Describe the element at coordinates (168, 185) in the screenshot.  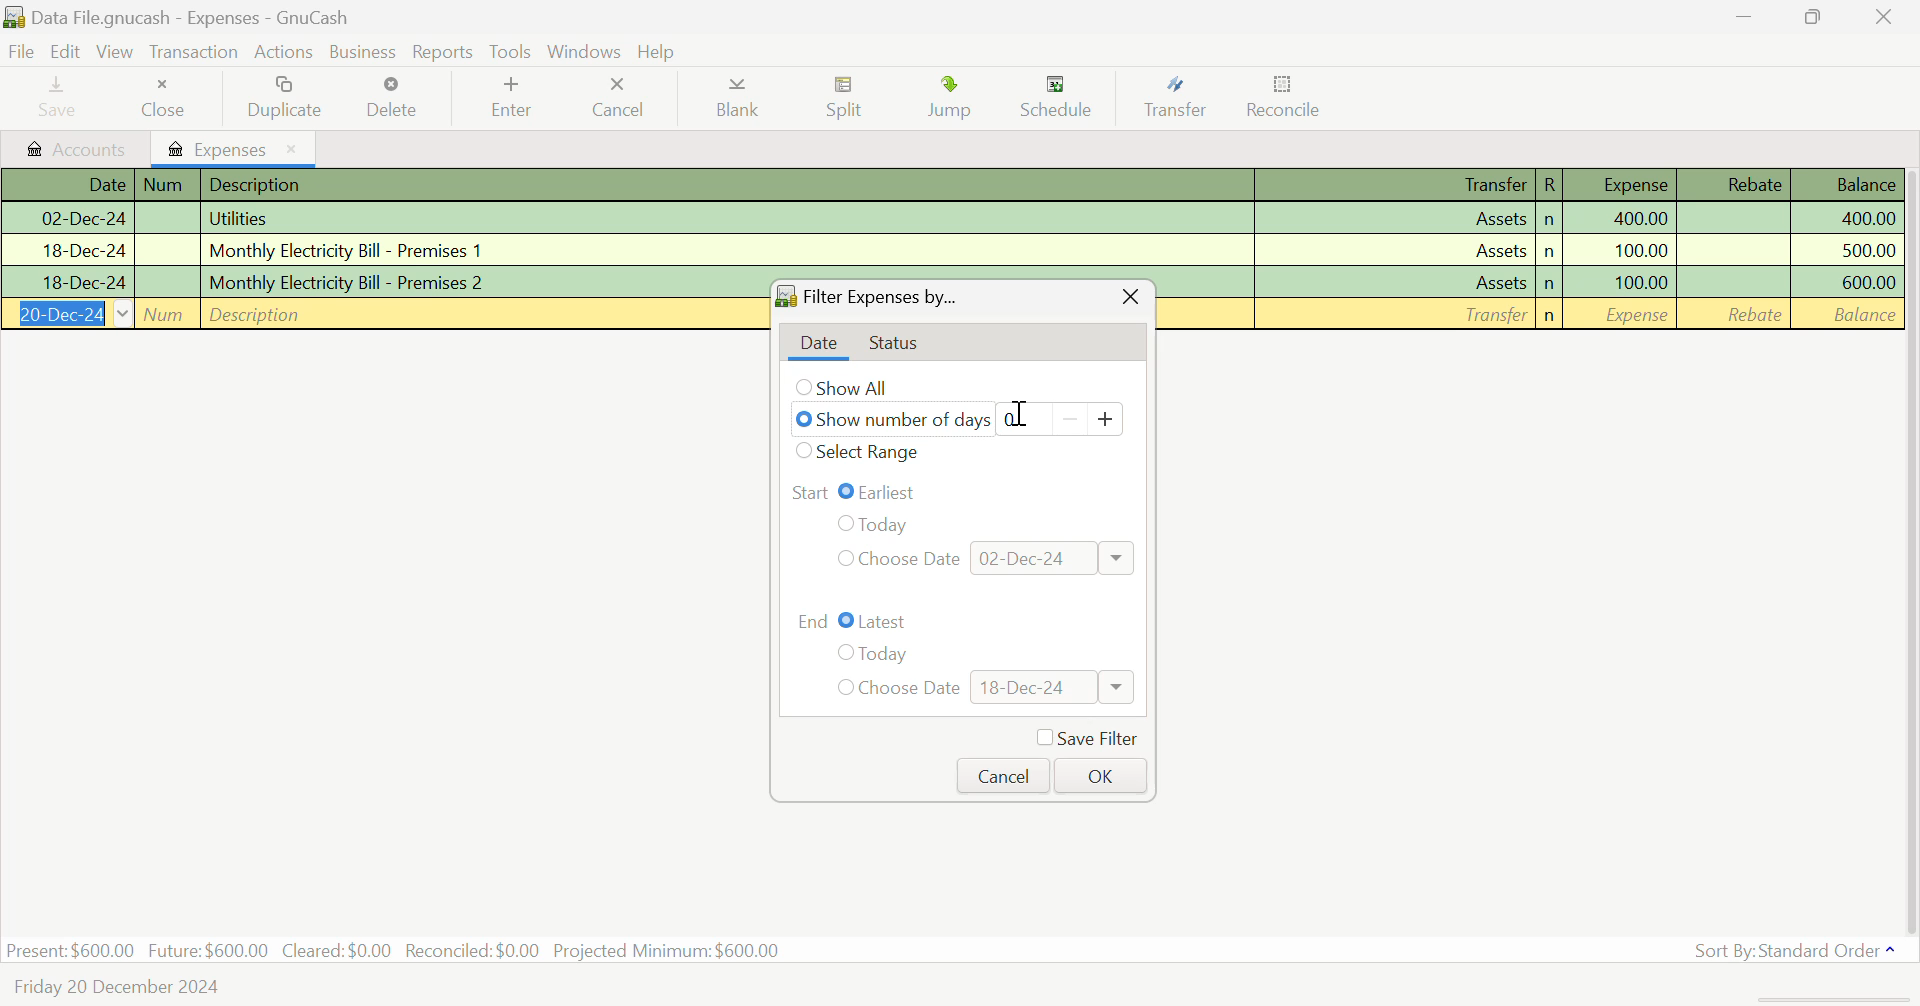
I see `Num` at that location.